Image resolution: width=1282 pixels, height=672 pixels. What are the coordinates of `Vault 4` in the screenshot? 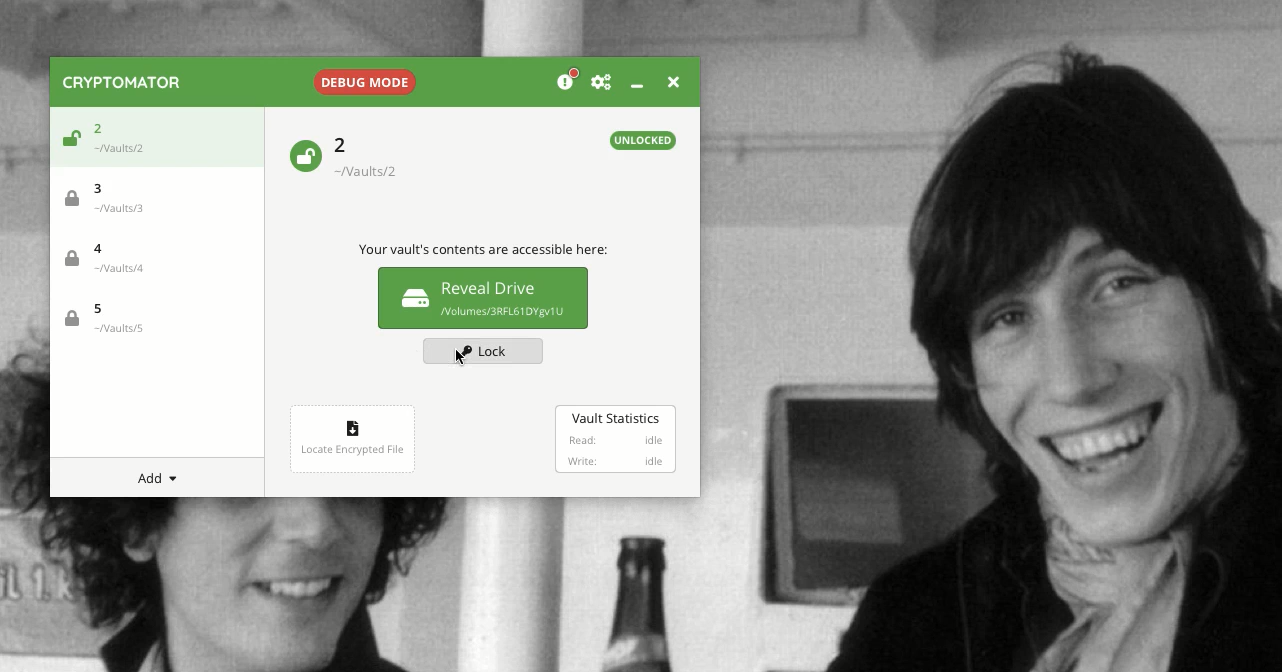 It's located at (112, 261).